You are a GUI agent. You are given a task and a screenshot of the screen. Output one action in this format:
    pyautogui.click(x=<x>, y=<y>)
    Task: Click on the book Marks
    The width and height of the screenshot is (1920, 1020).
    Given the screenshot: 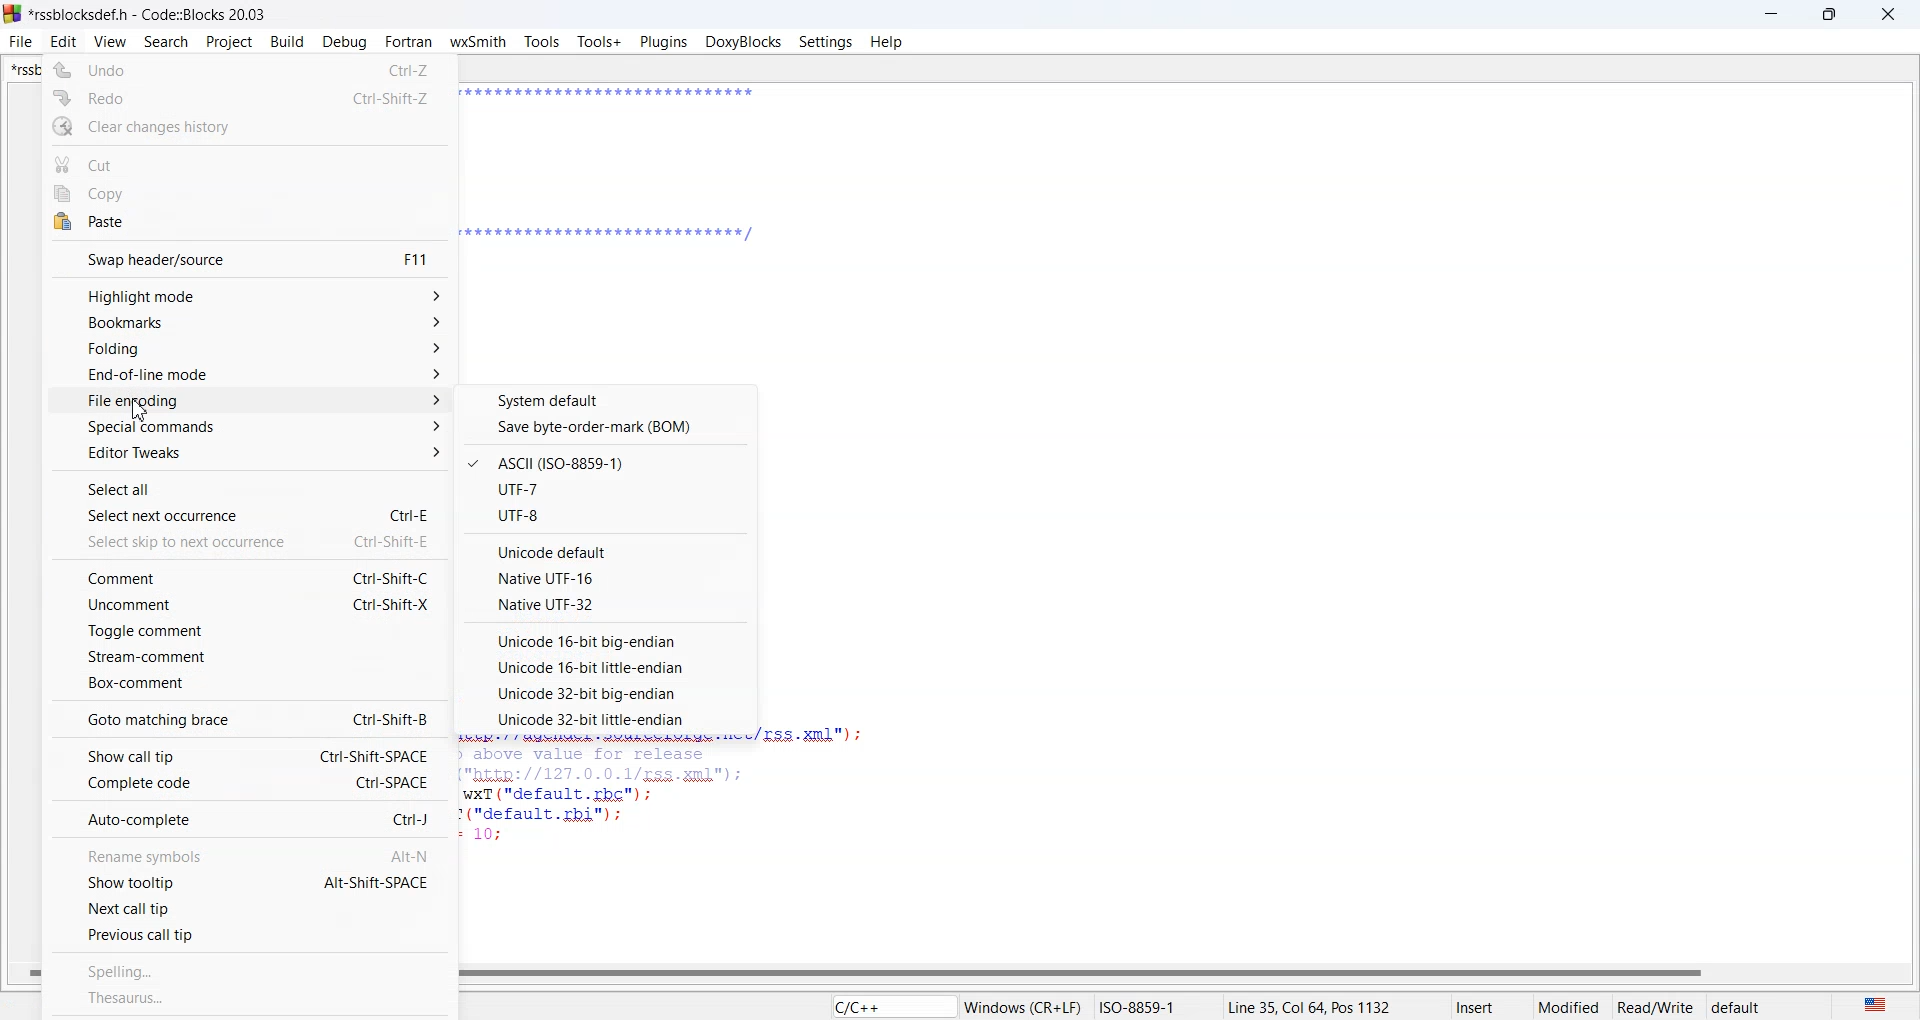 What is the action you would take?
    pyautogui.click(x=253, y=324)
    